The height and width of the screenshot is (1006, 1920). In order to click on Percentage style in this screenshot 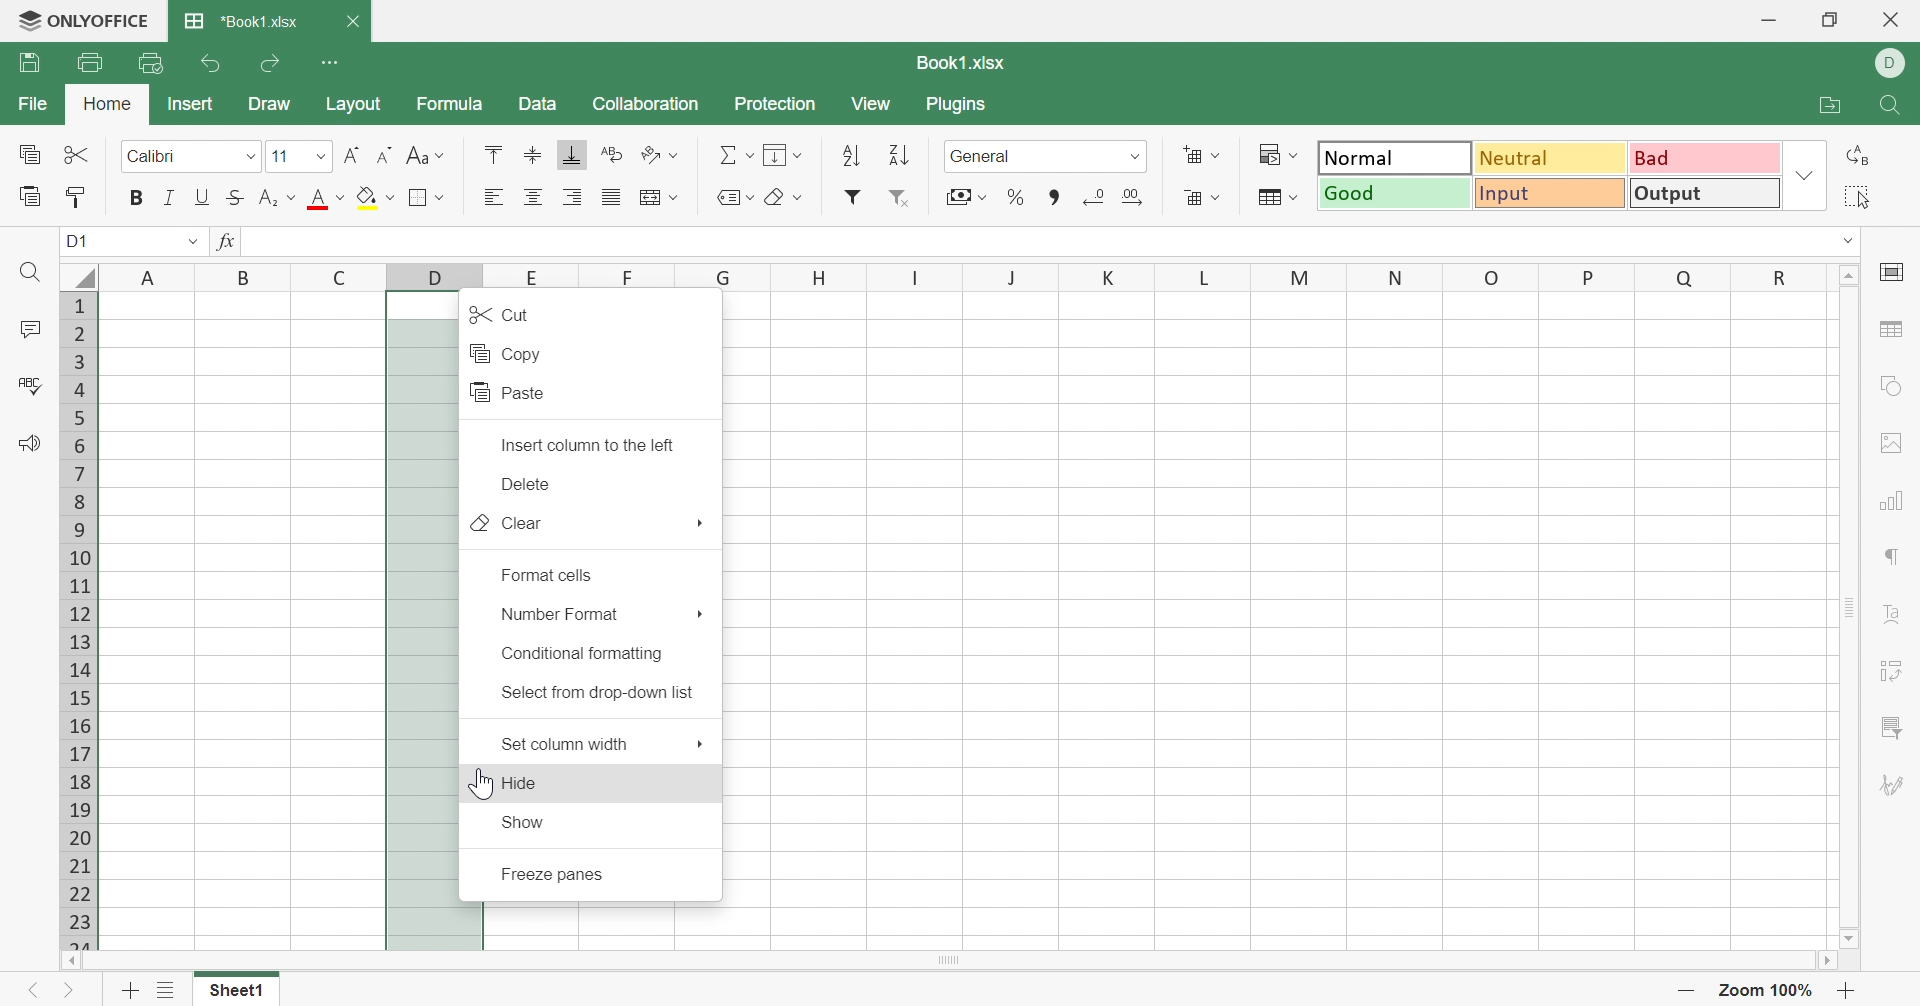, I will do `click(1017, 200)`.